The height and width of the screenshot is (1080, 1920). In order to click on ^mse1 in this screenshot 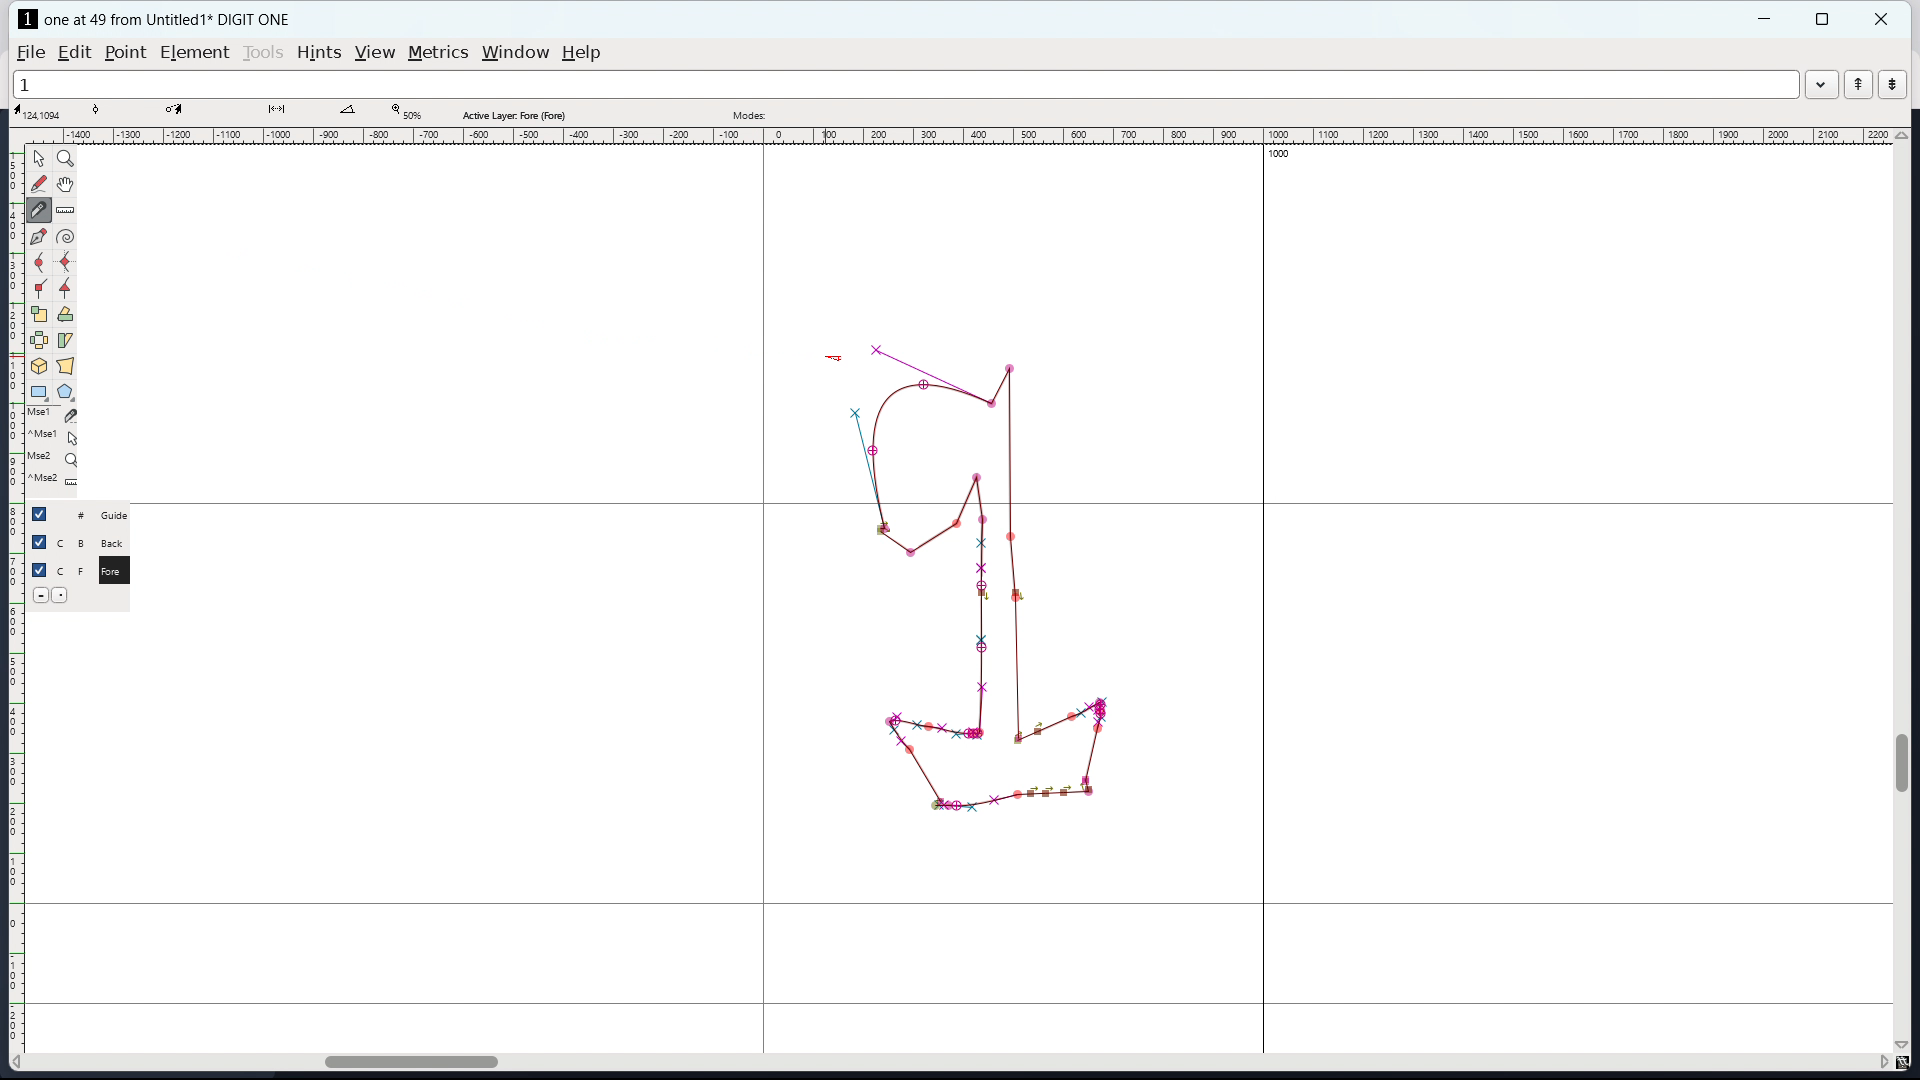, I will do `click(55, 434)`.